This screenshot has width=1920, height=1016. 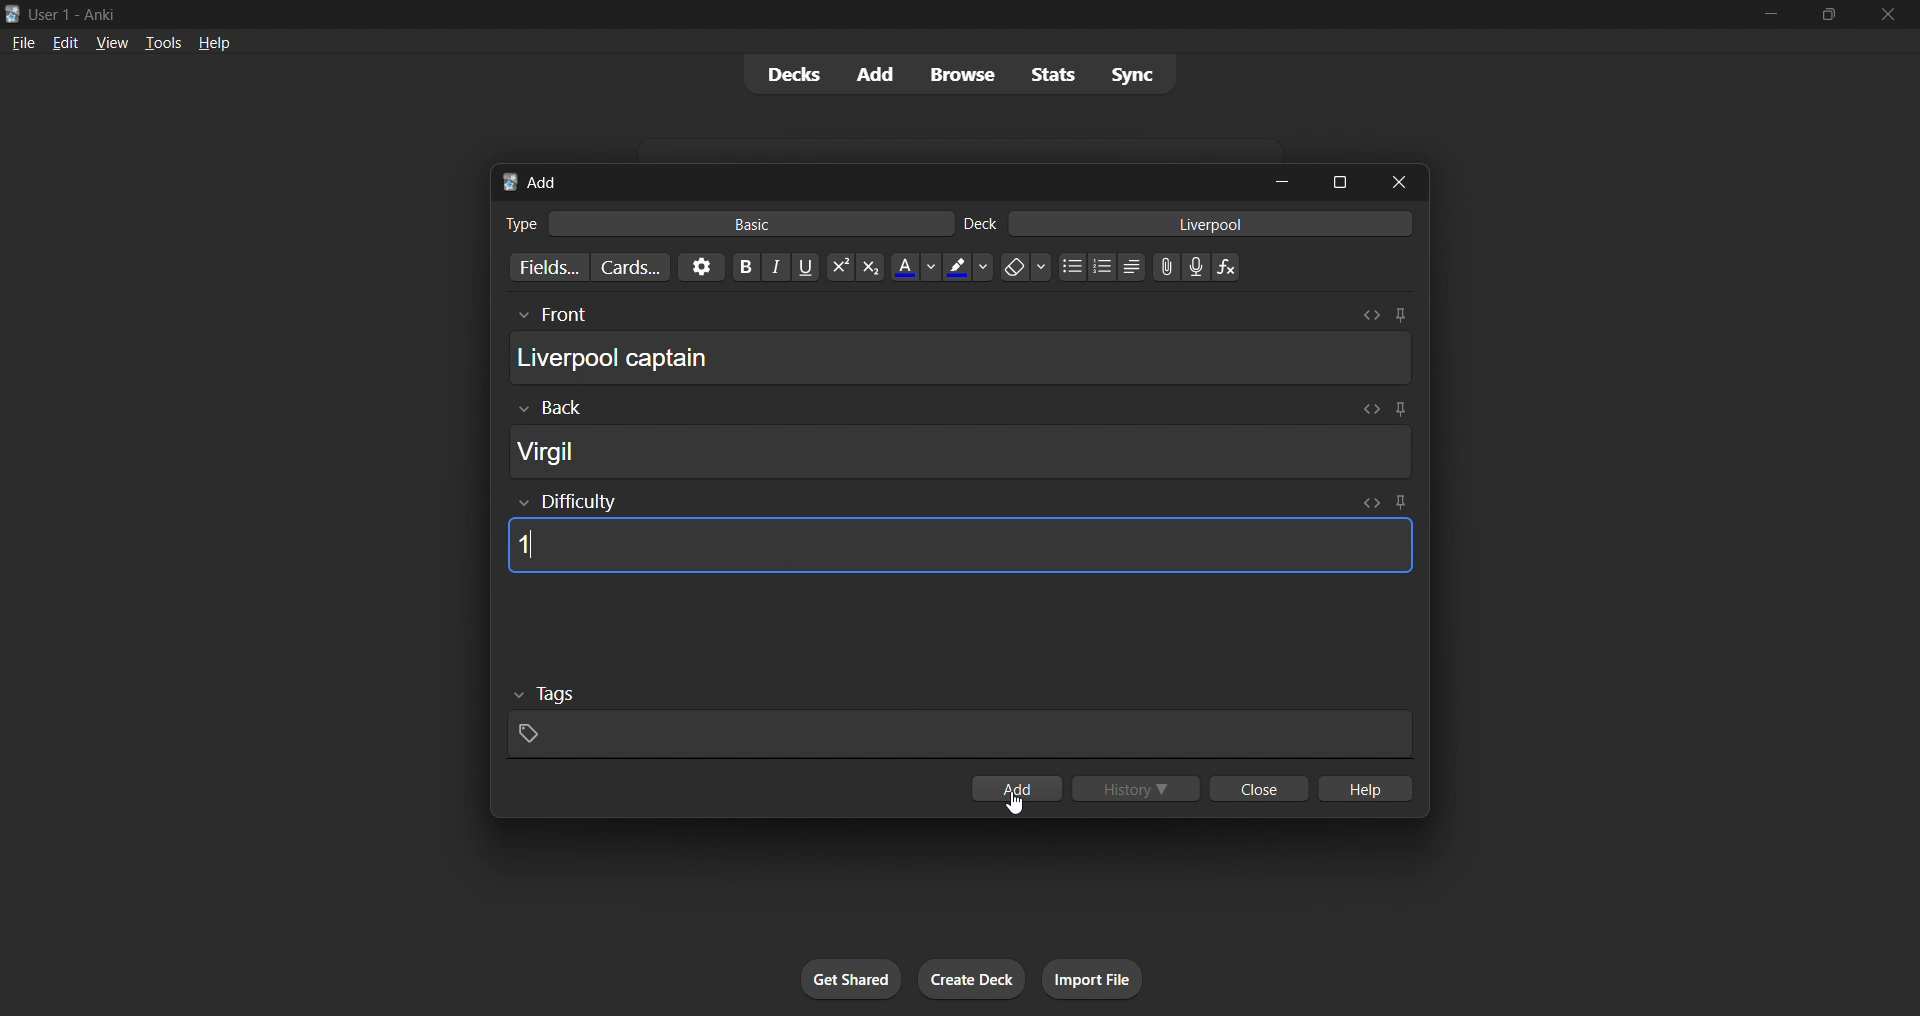 What do you see at coordinates (1888, 15) in the screenshot?
I see `close` at bounding box center [1888, 15].